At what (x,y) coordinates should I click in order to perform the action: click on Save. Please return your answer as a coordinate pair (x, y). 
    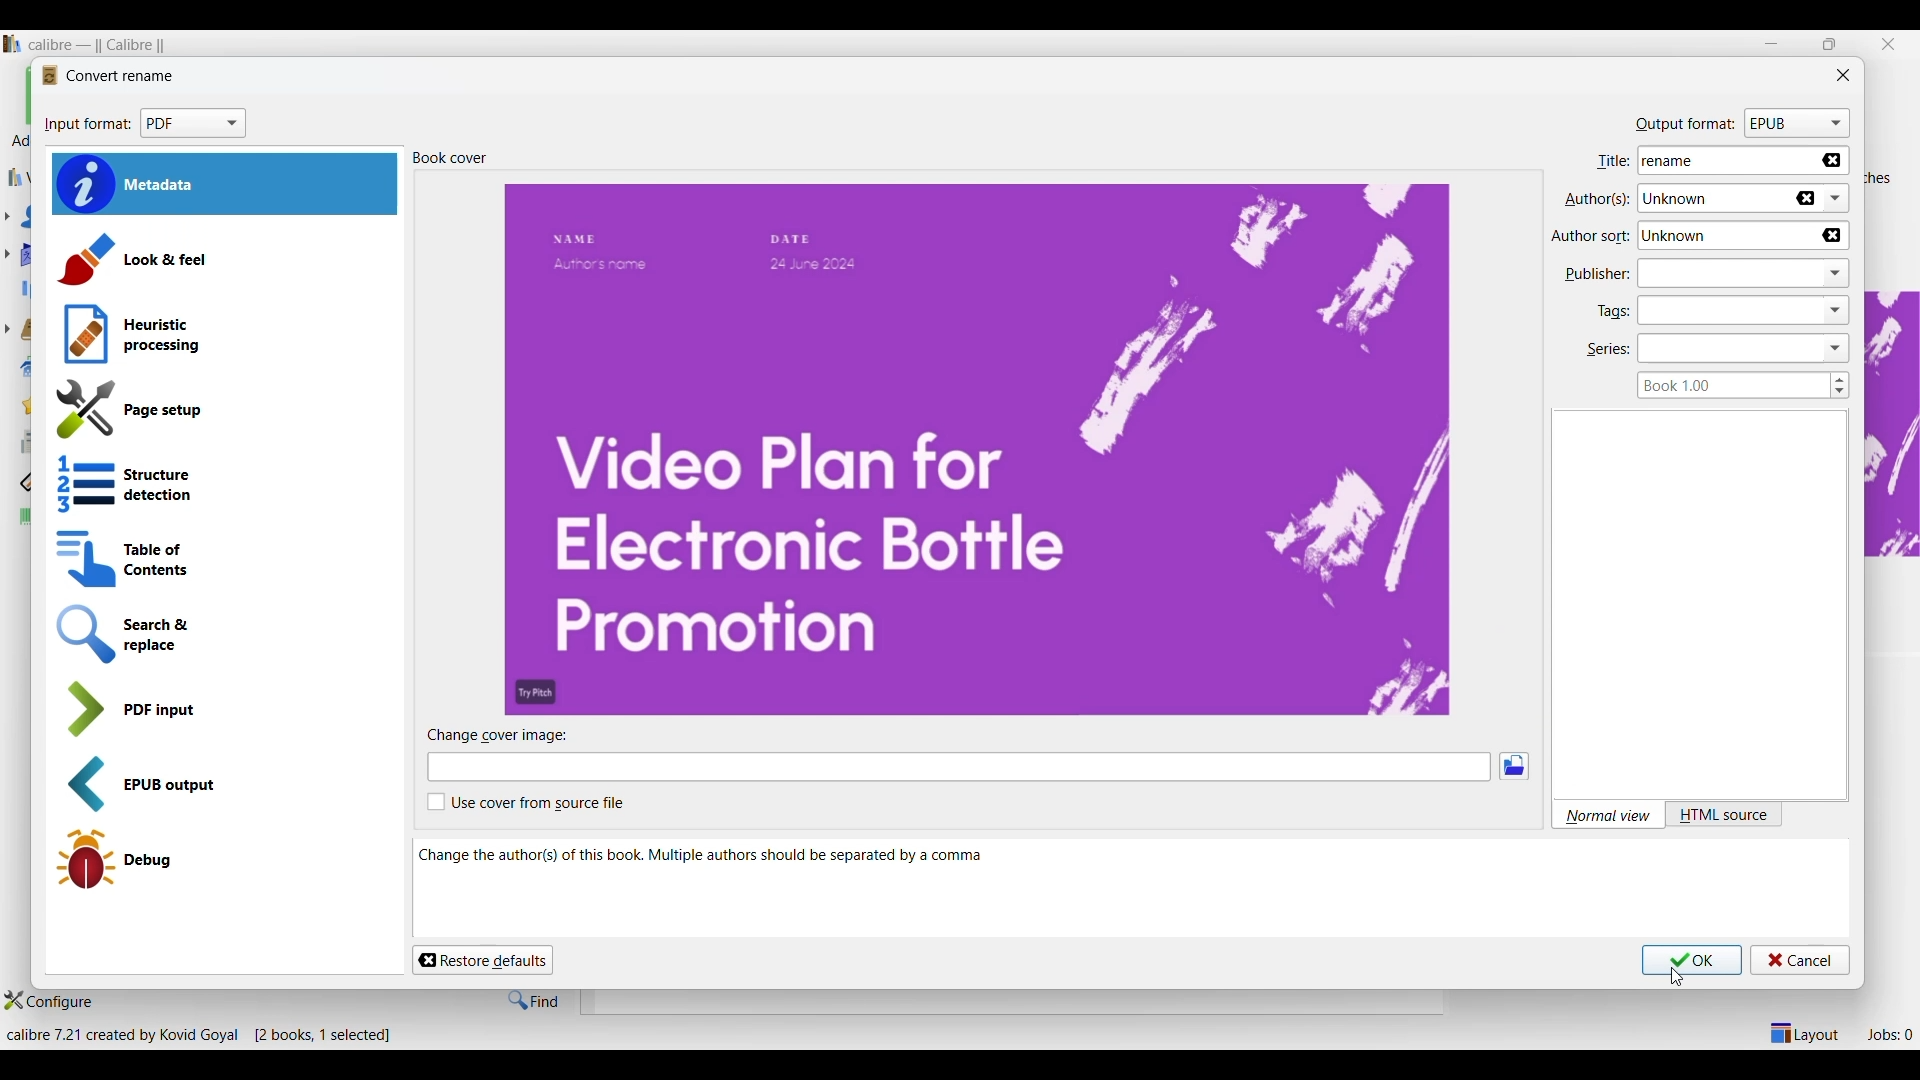
    Looking at the image, I should click on (1692, 962).